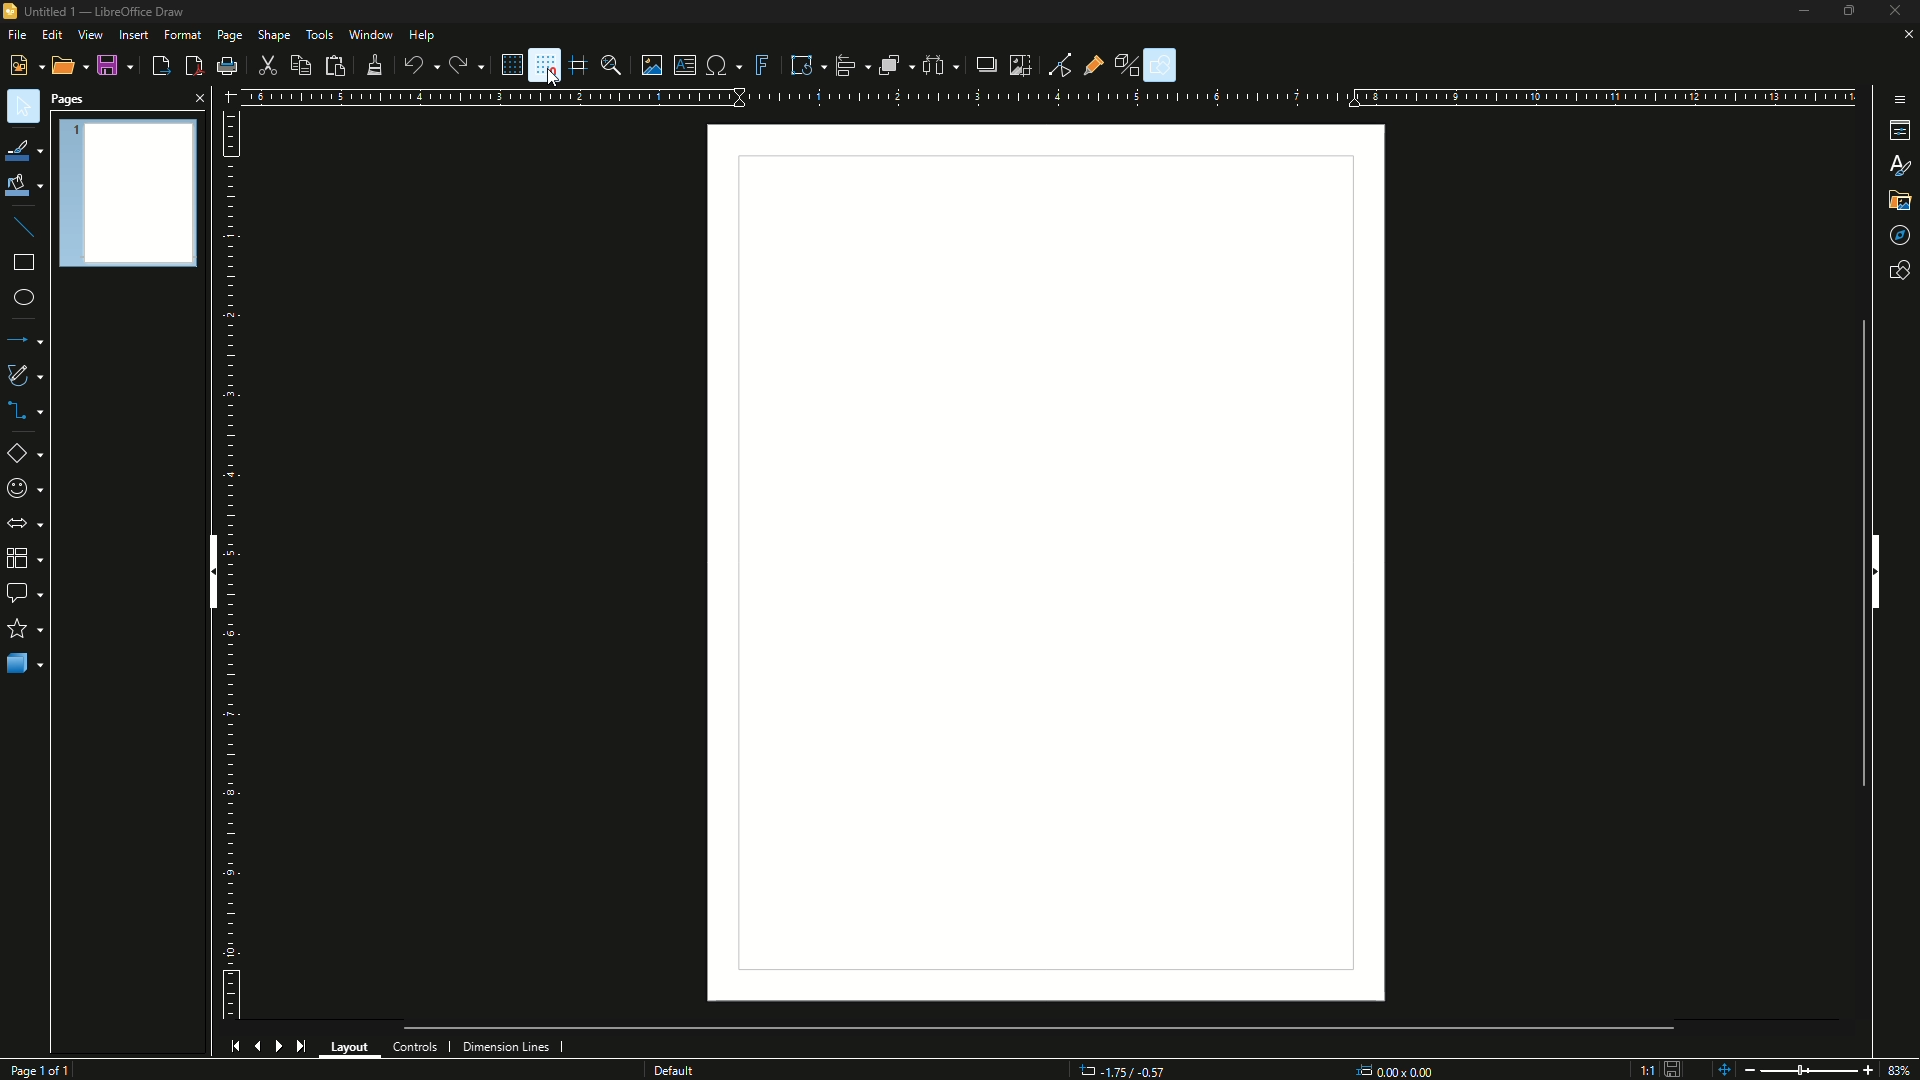 The image size is (1920, 1080). Describe the element at coordinates (305, 67) in the screenshot. I see `Copy` at that location.